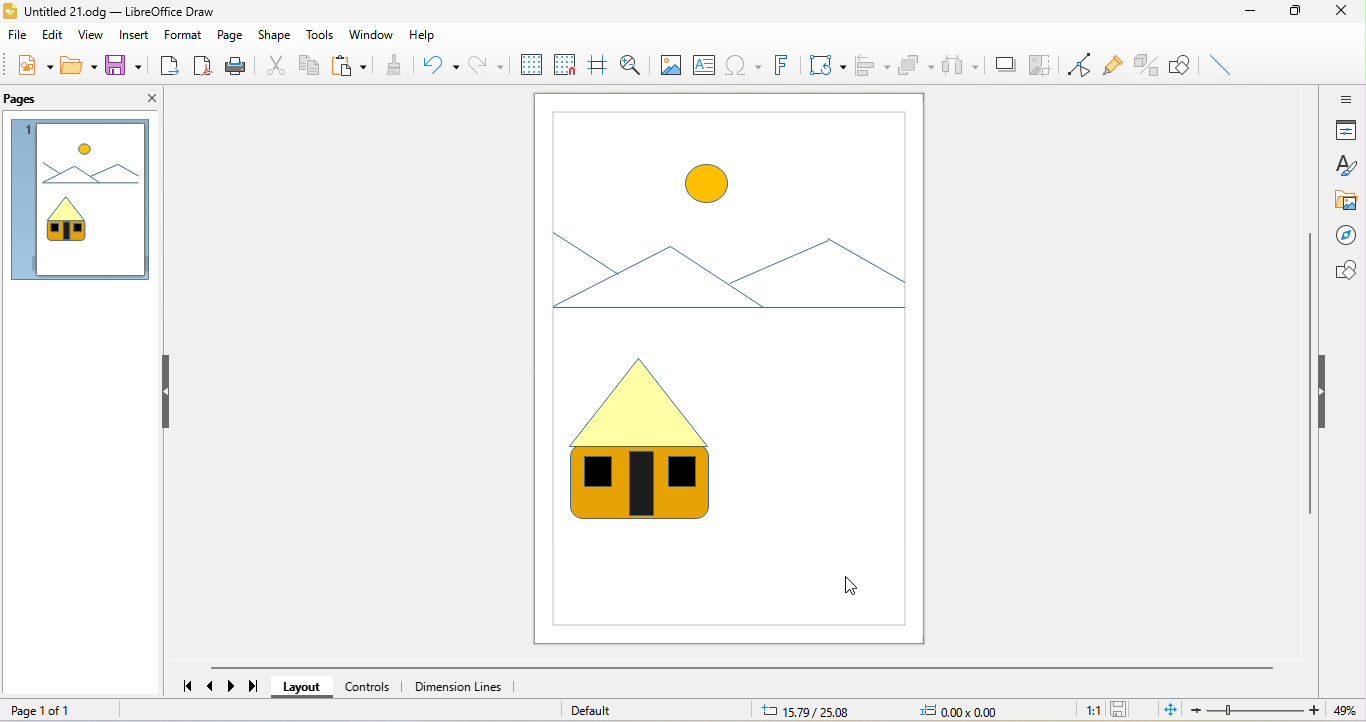 Image resolution: width=1366 pixels, height=722 pixels. Describe the element at coordinates (1148, 67) in the screenshot. I see `toggle extrusion` at that location.